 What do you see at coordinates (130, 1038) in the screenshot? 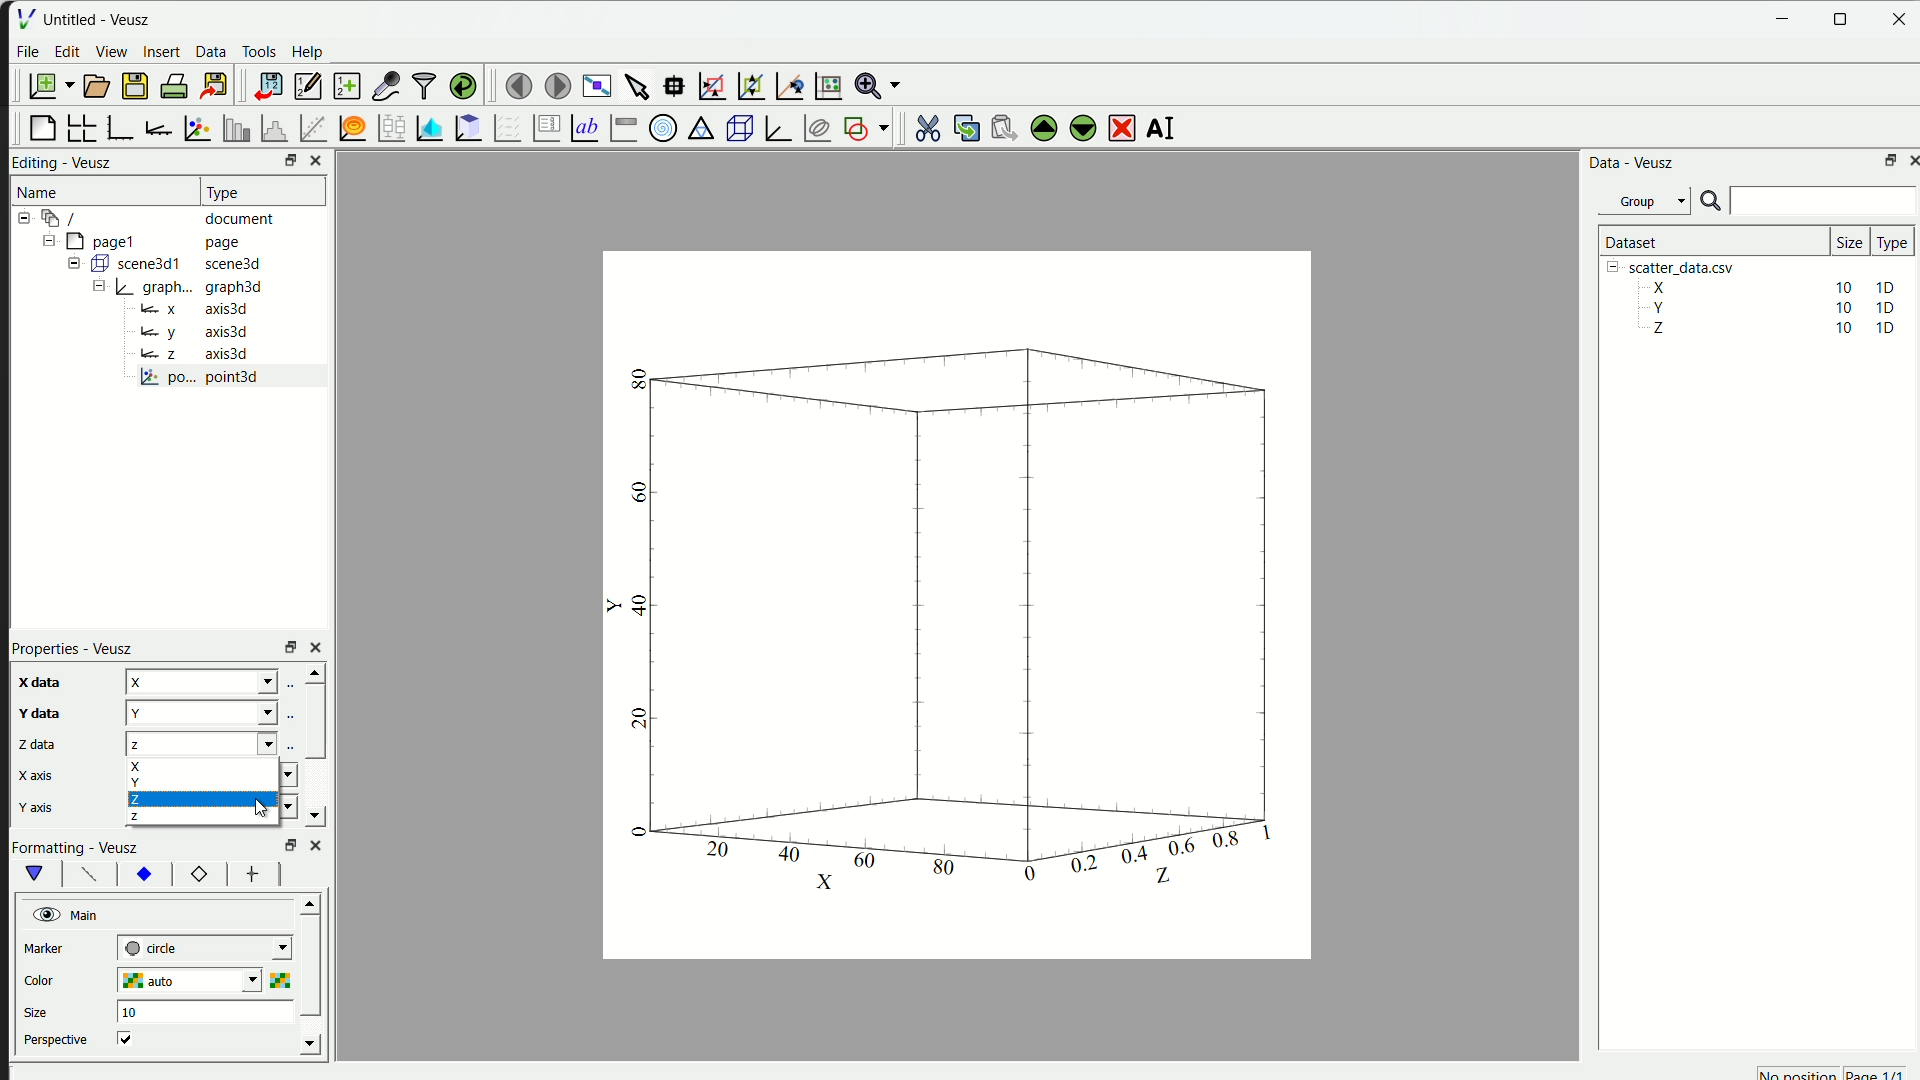
I see `checkbox` at bounding box center [130, 1038].